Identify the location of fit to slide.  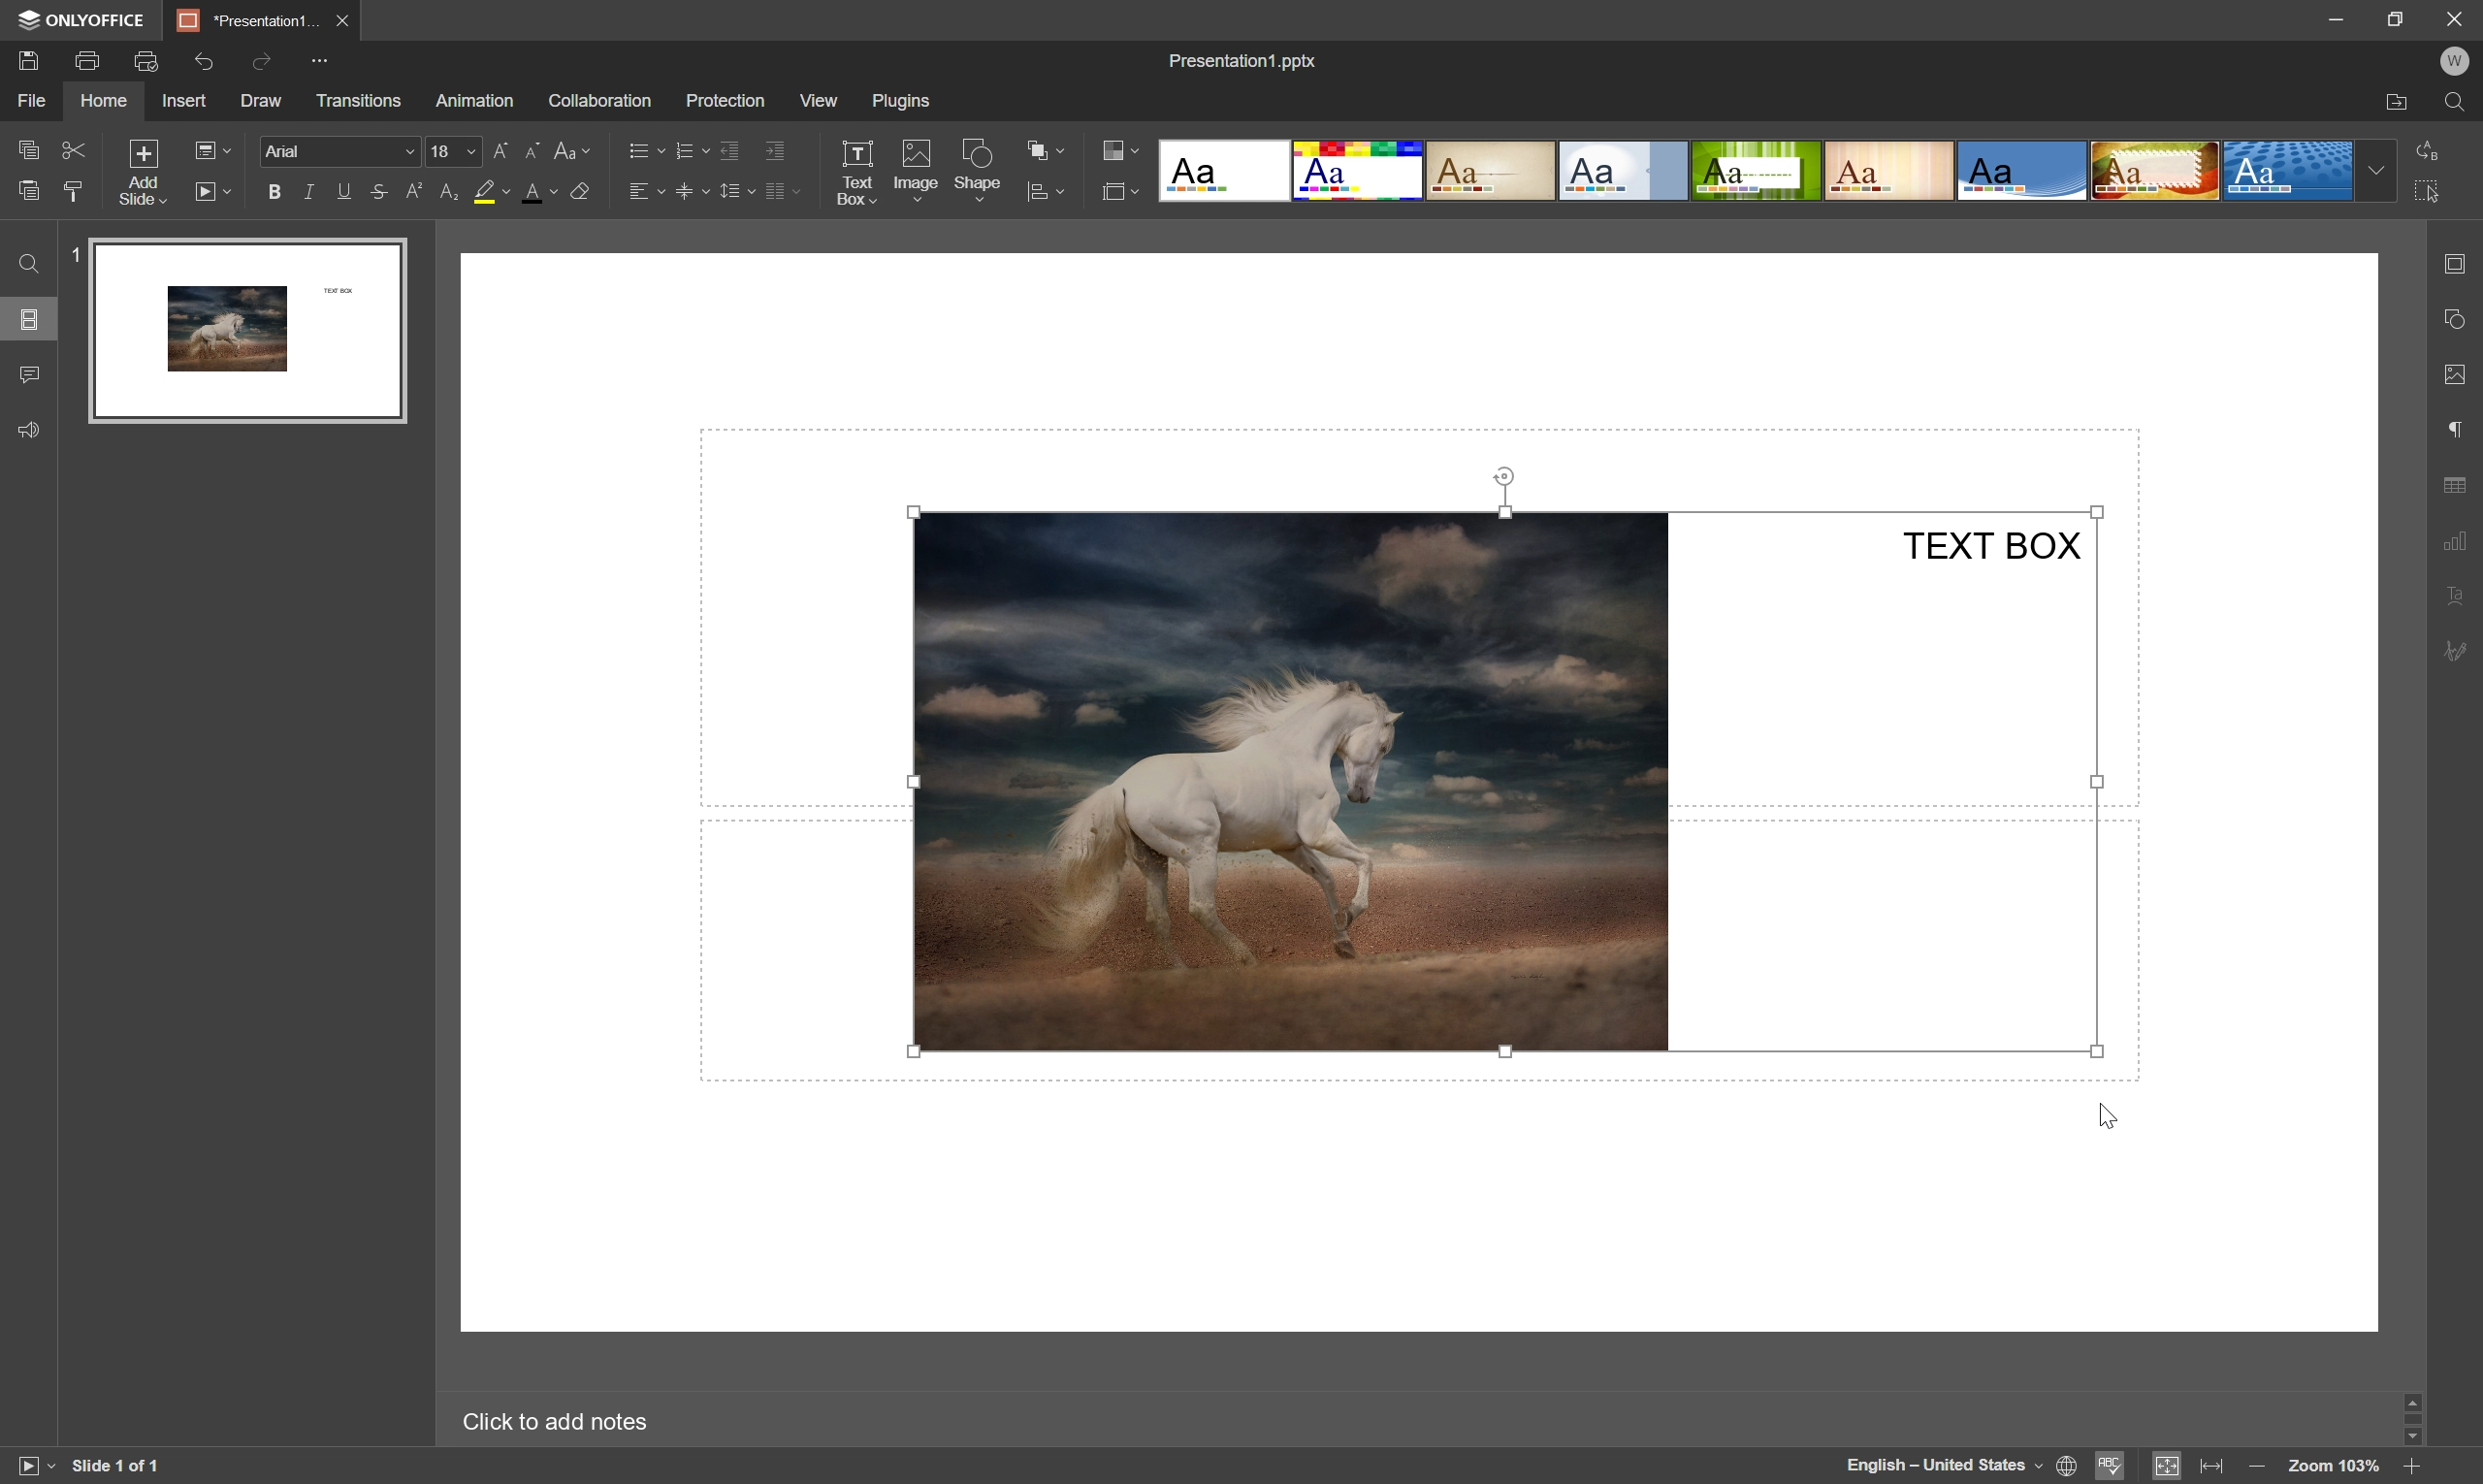
(2165, 1468).